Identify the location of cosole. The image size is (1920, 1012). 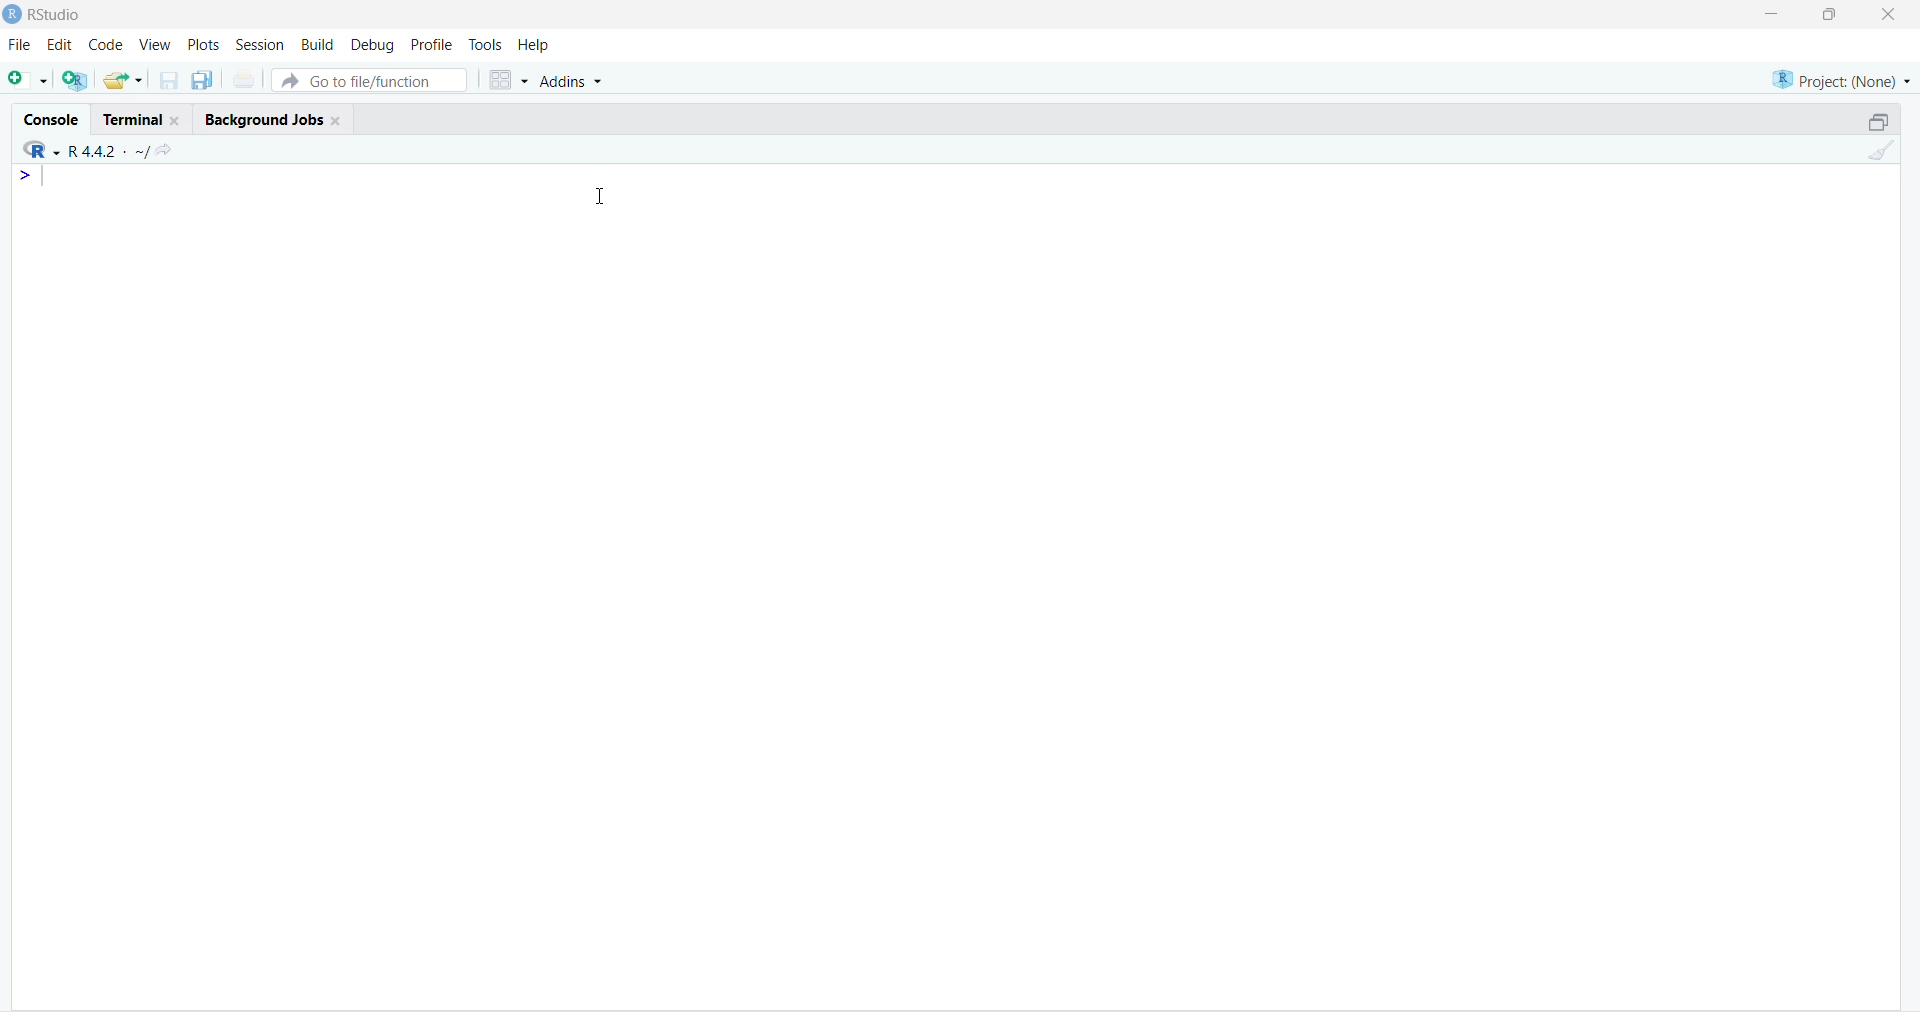
(52, 120).